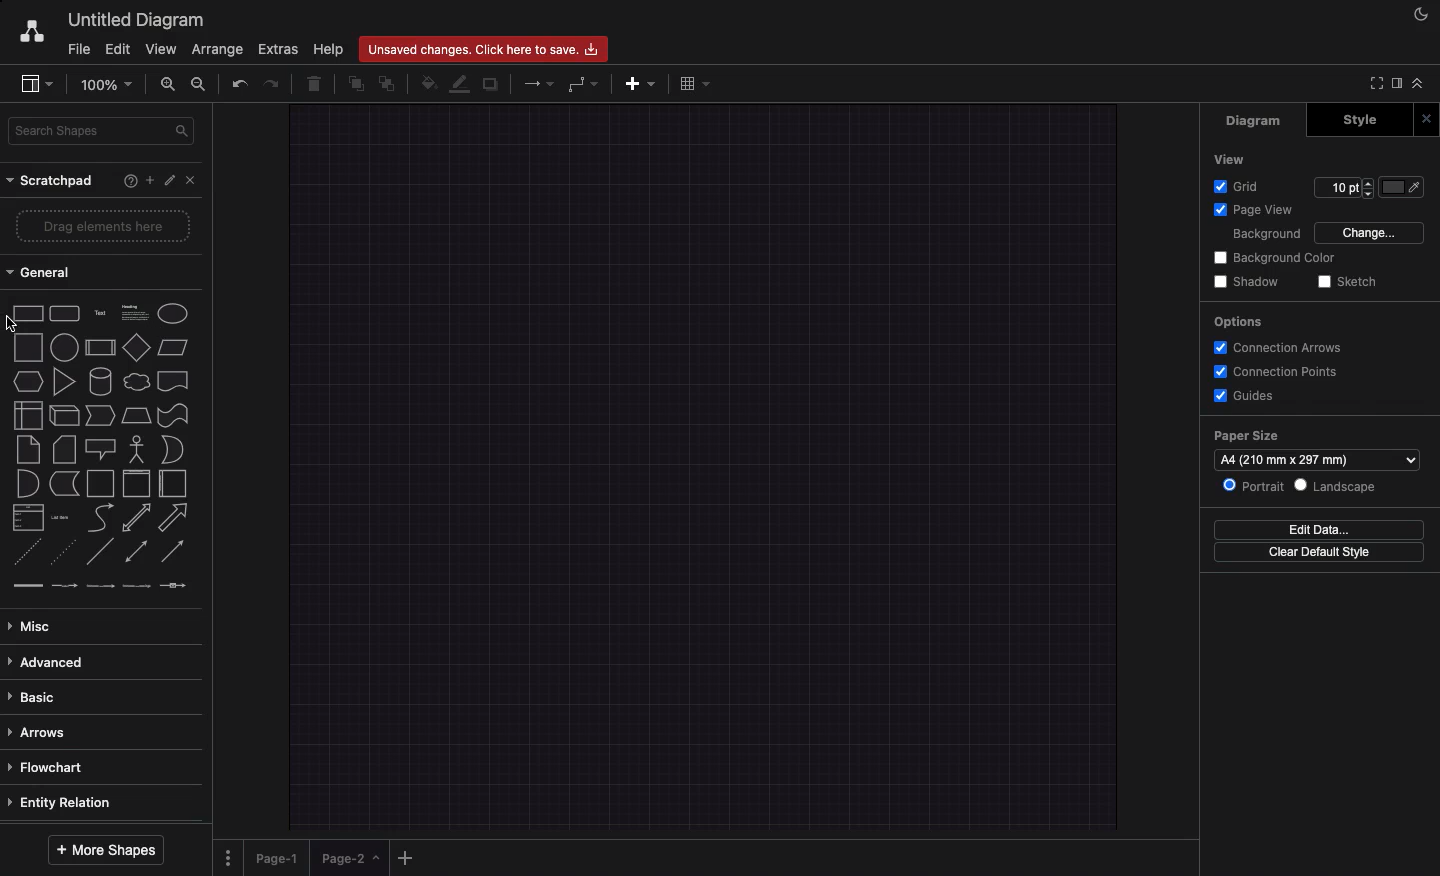 The height and width of the screenshot is (876, 1440). What do you see at coordinates (31, 30) in the screenshot?
I see `Draw.io` at bounding box center [31, 30].